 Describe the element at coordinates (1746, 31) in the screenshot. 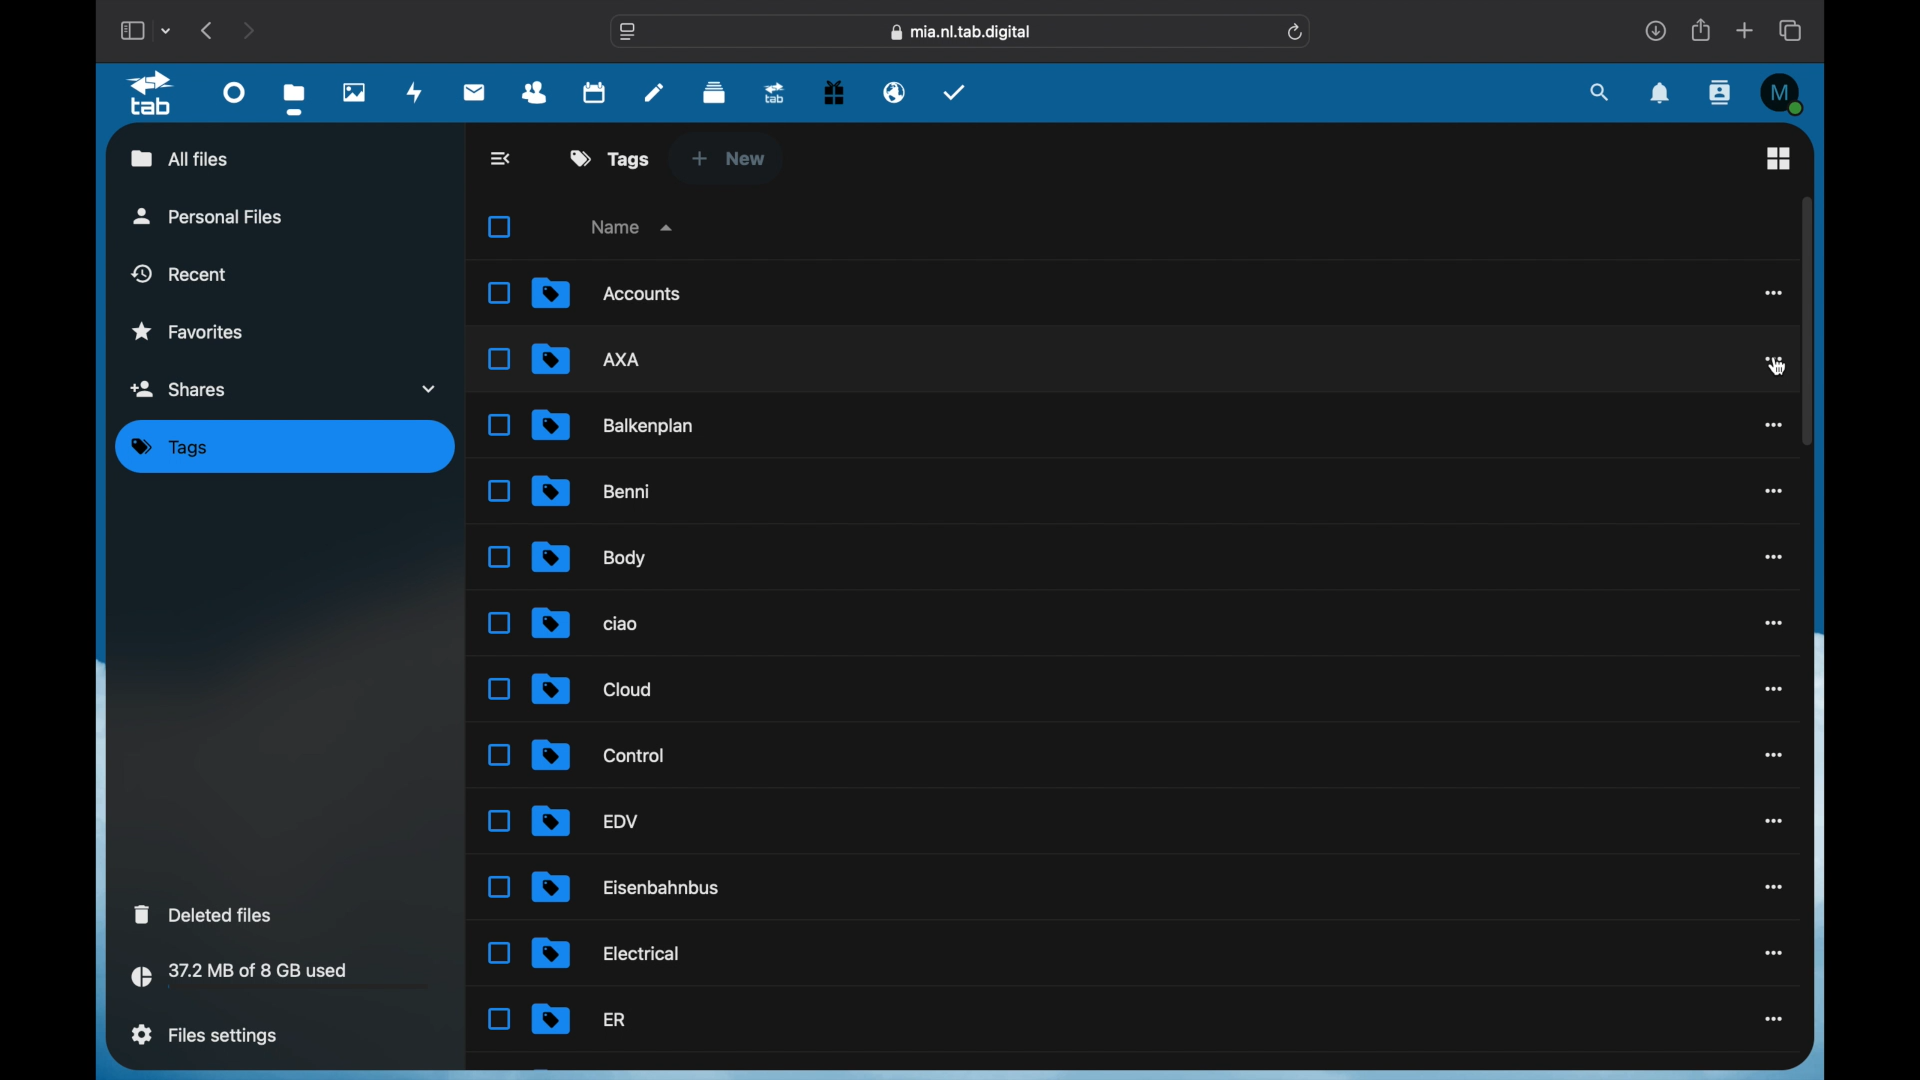

I see `new tab` at that location.